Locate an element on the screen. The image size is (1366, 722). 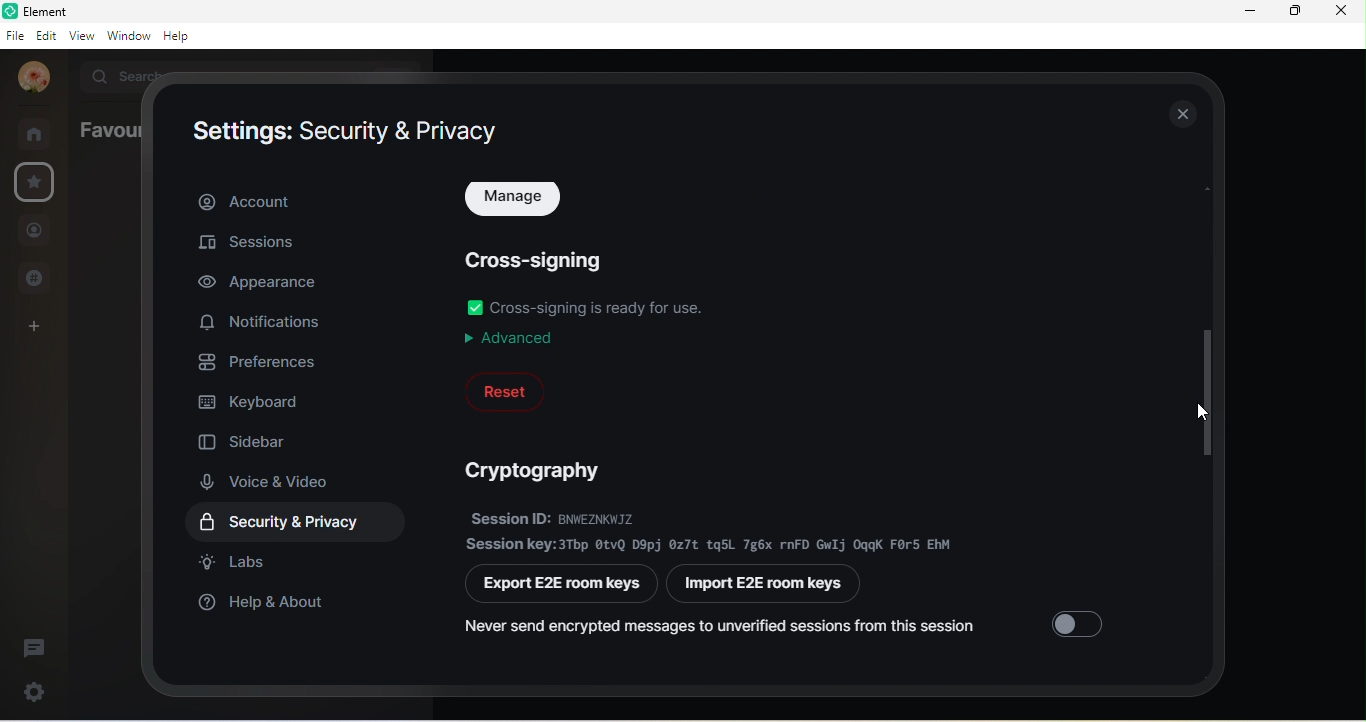
help & about is located at coordinates (266, 608).